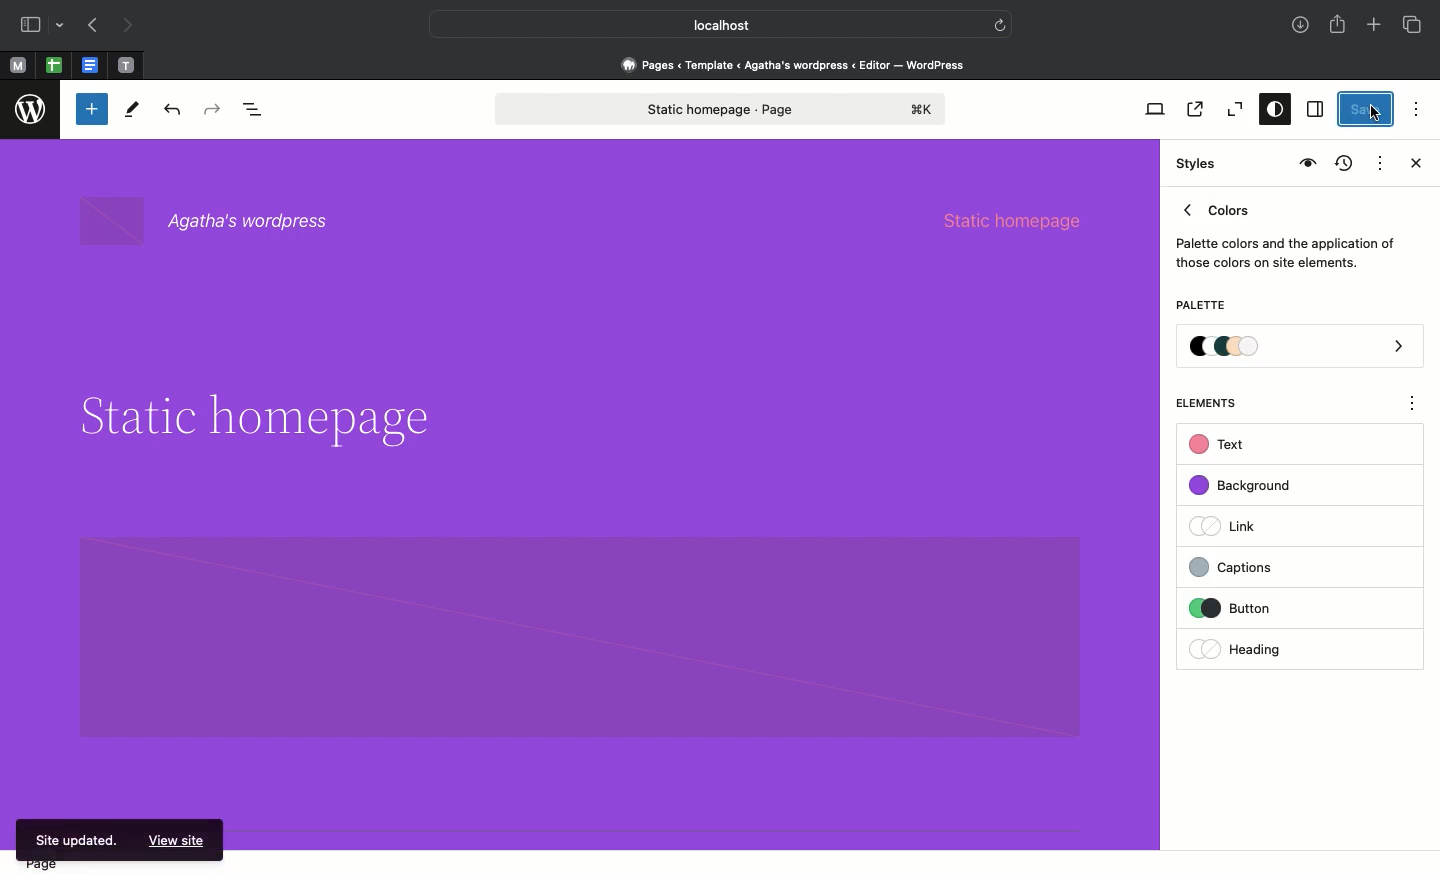 The height and width of the screenshot is (874, 1440). I want to click on Document overview, so click(257, 111).